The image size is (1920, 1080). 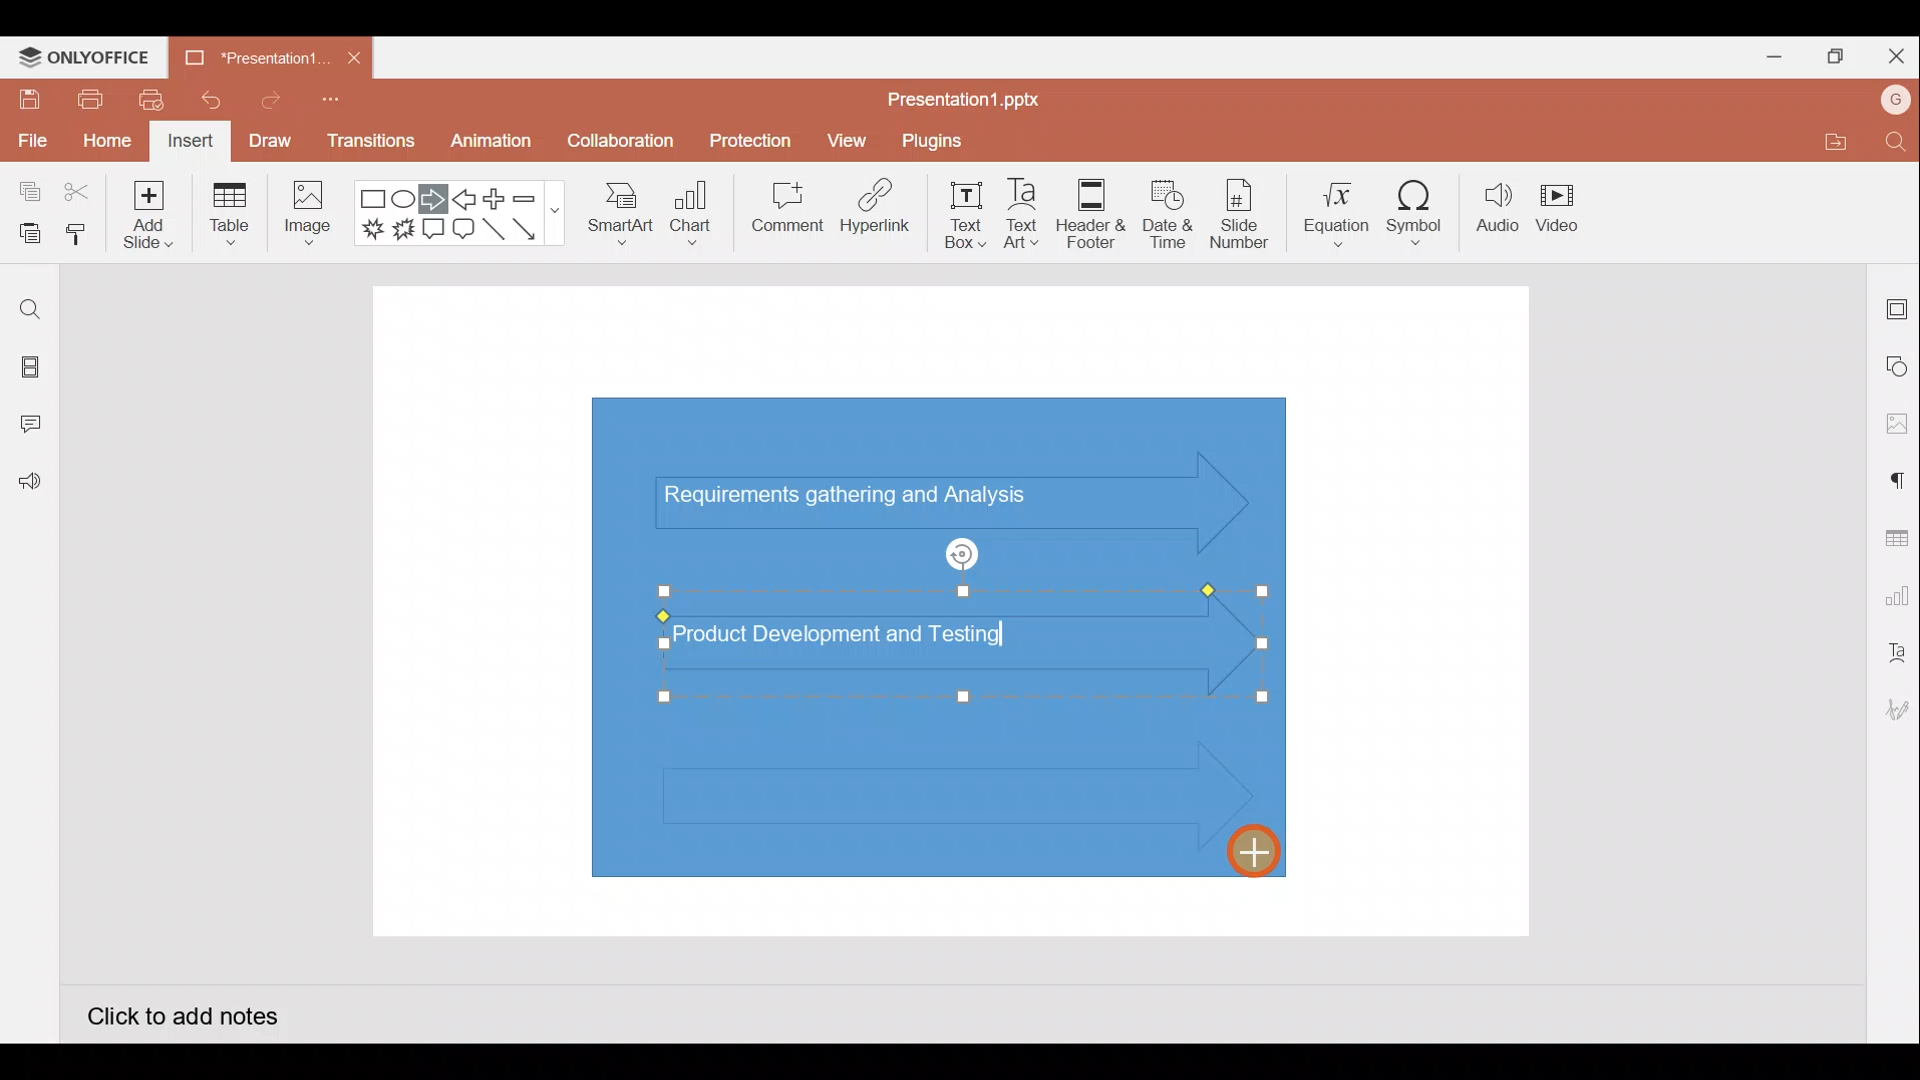 What do you see at coordinates (182, 1014) in the screenshot?
I see `Click to add notes` at bounding box center [182, 1014].